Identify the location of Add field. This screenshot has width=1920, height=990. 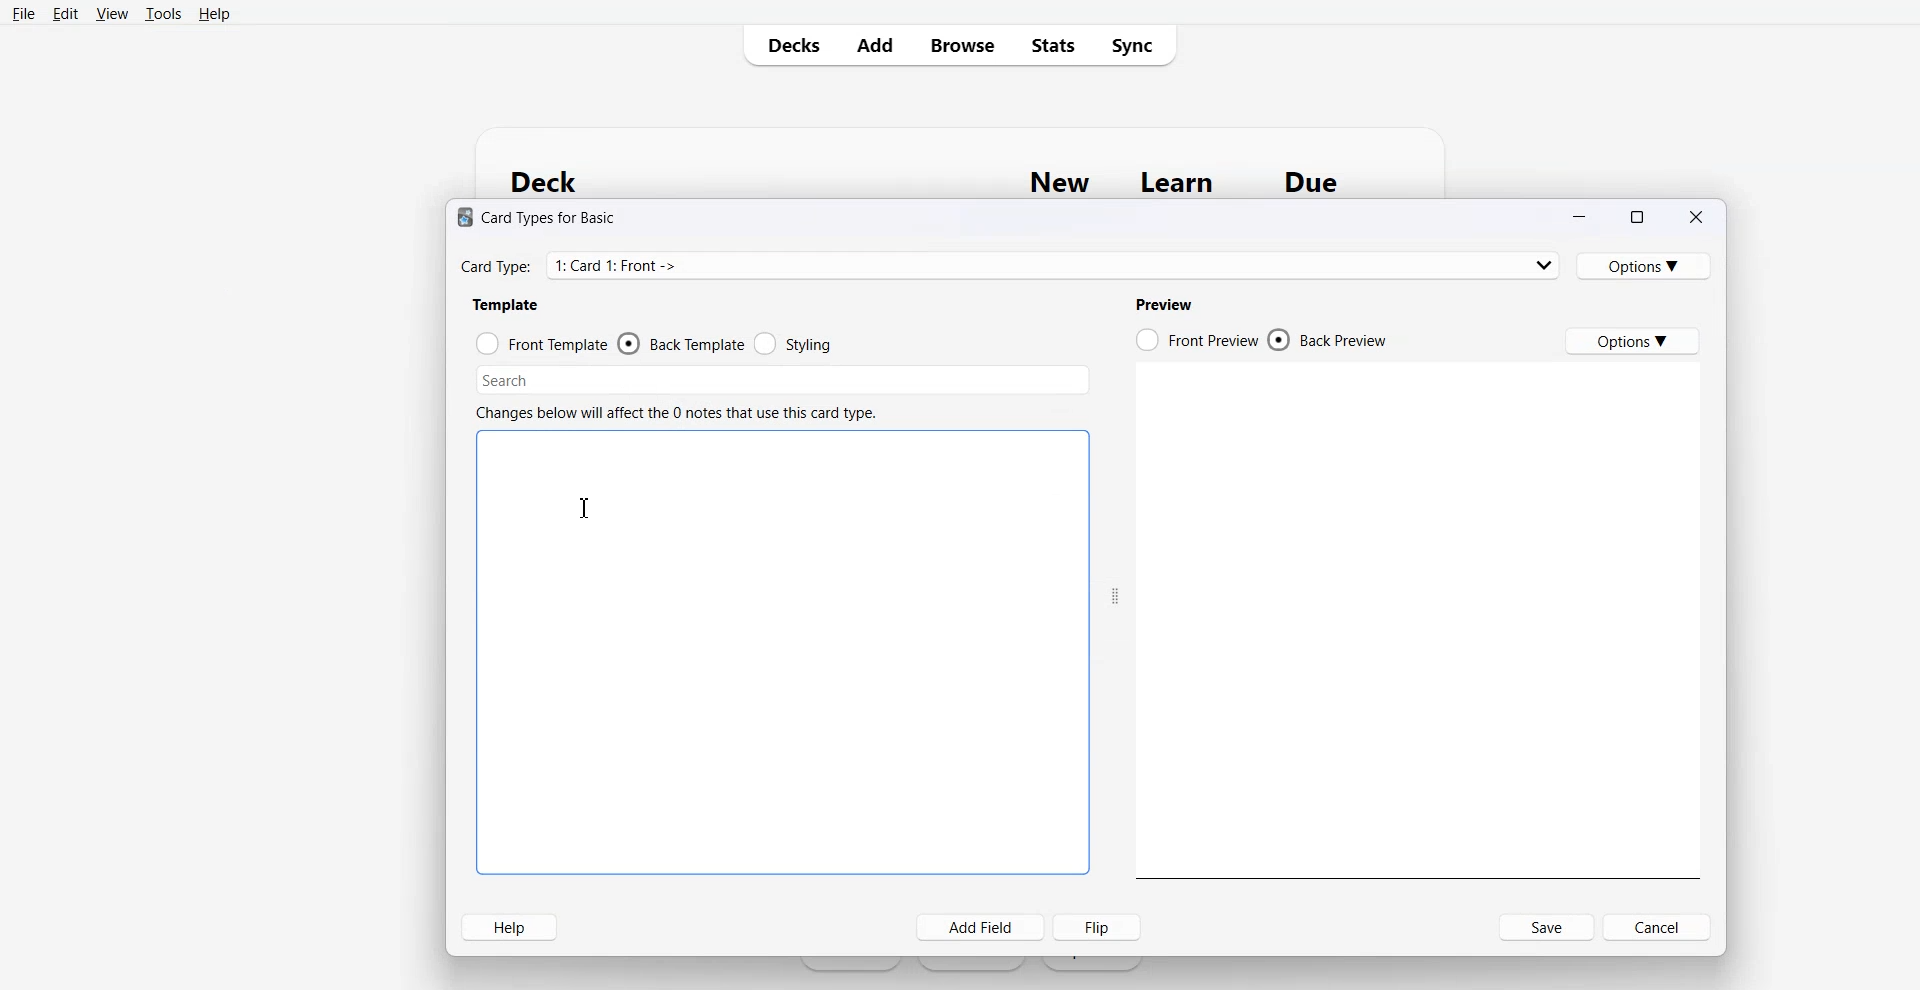
(980, 927).